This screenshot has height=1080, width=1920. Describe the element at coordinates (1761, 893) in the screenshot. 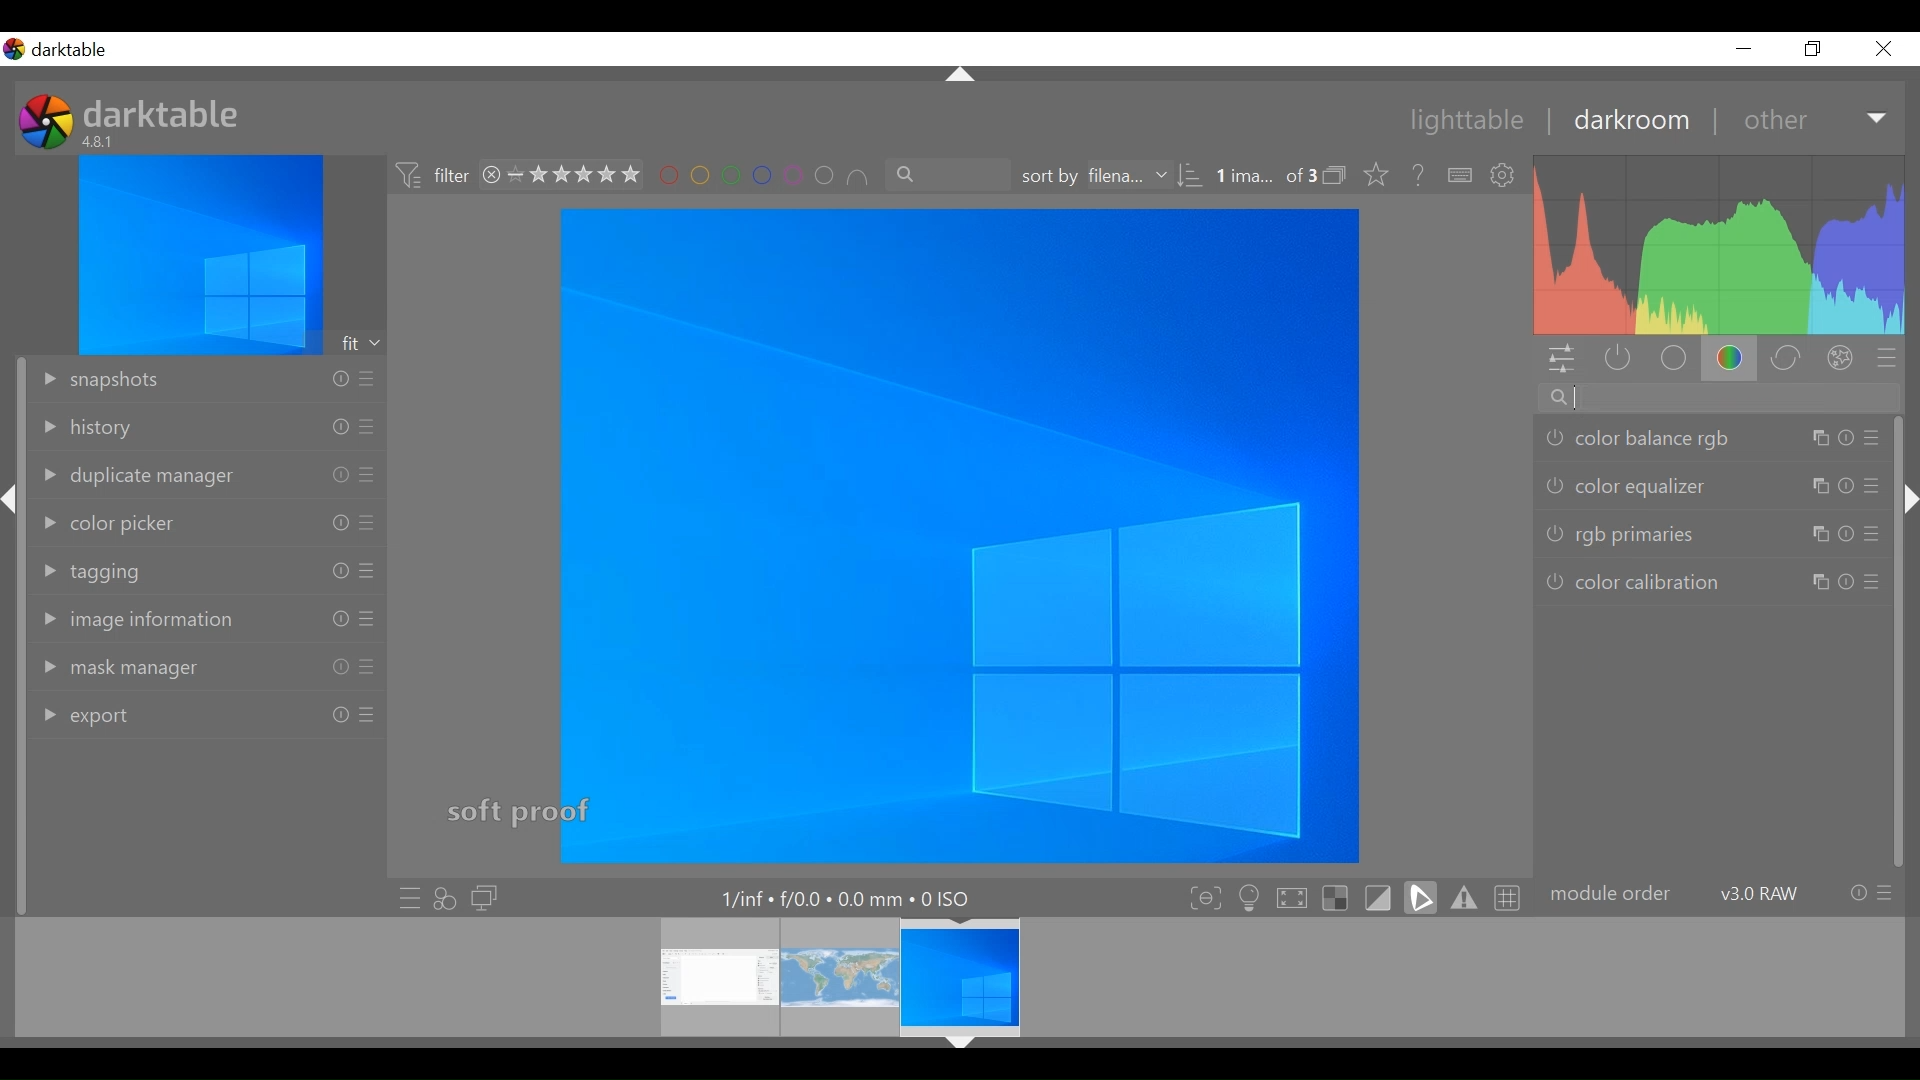

I see `version` at that location.